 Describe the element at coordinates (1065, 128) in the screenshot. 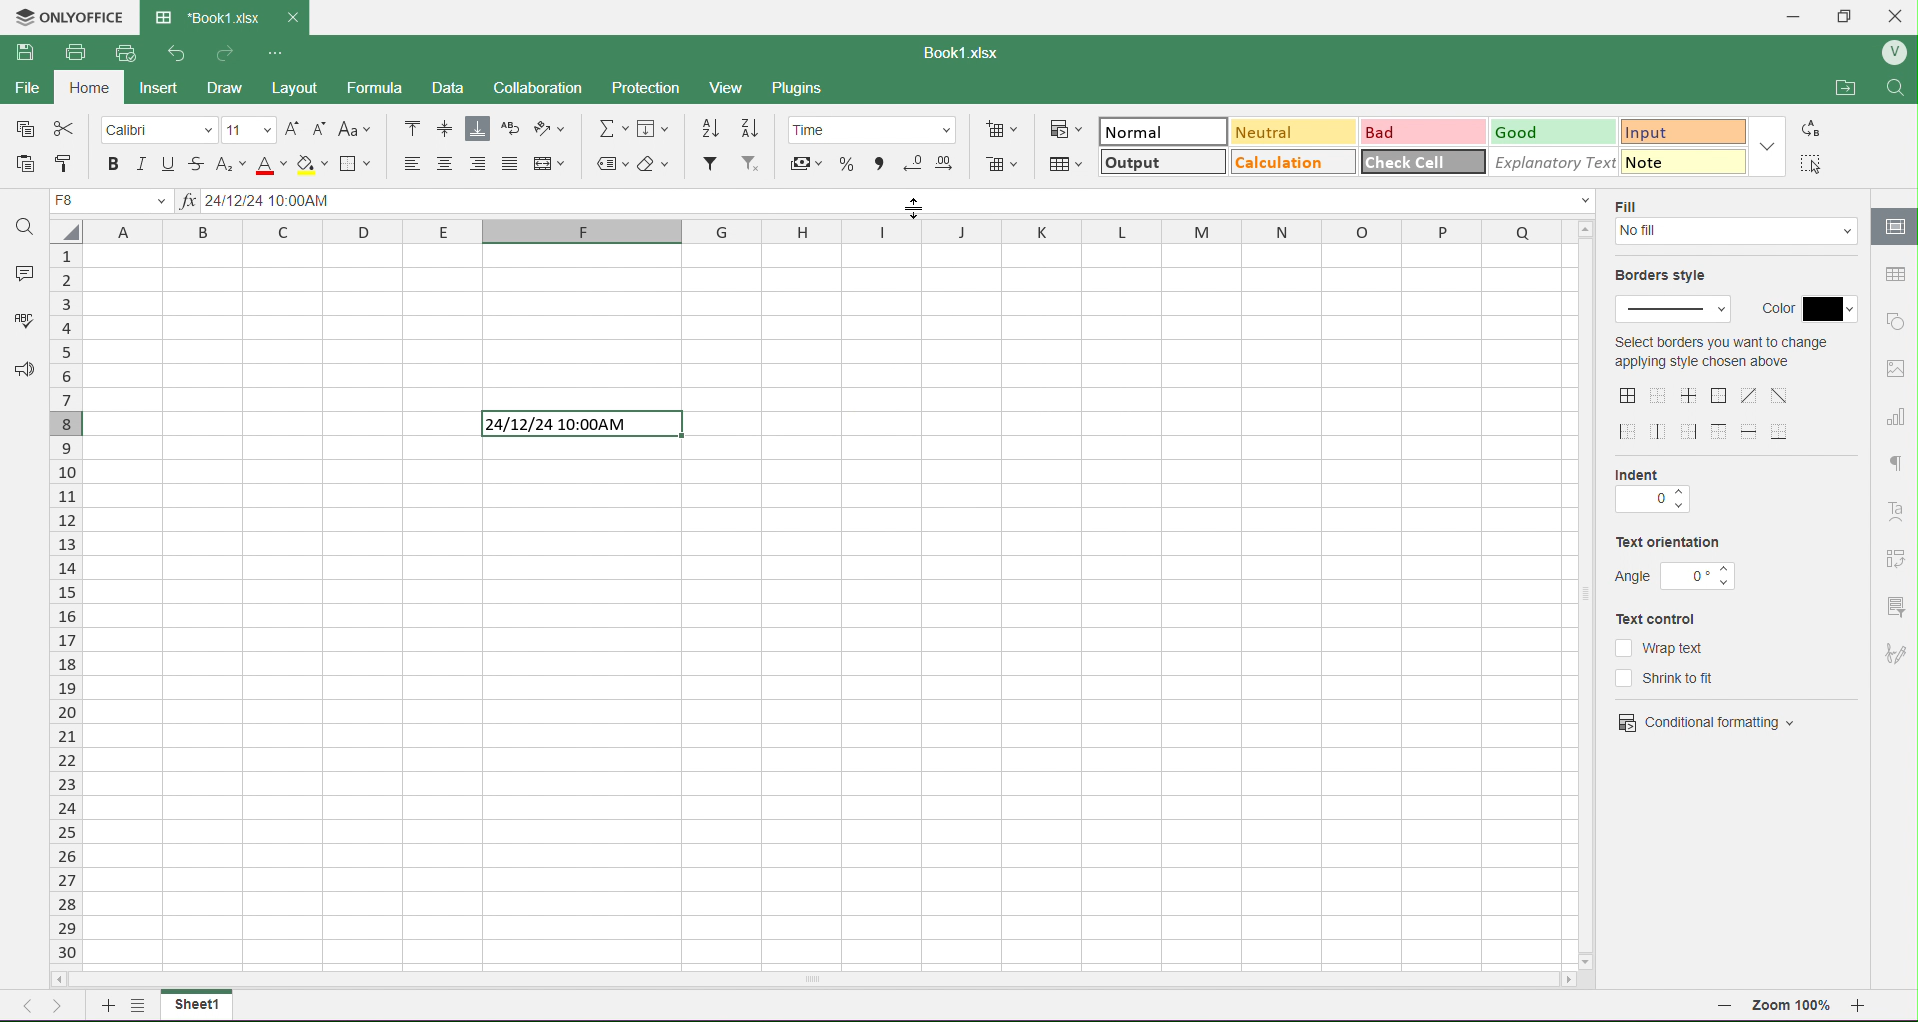

I see `Conditional Formating` at that location.